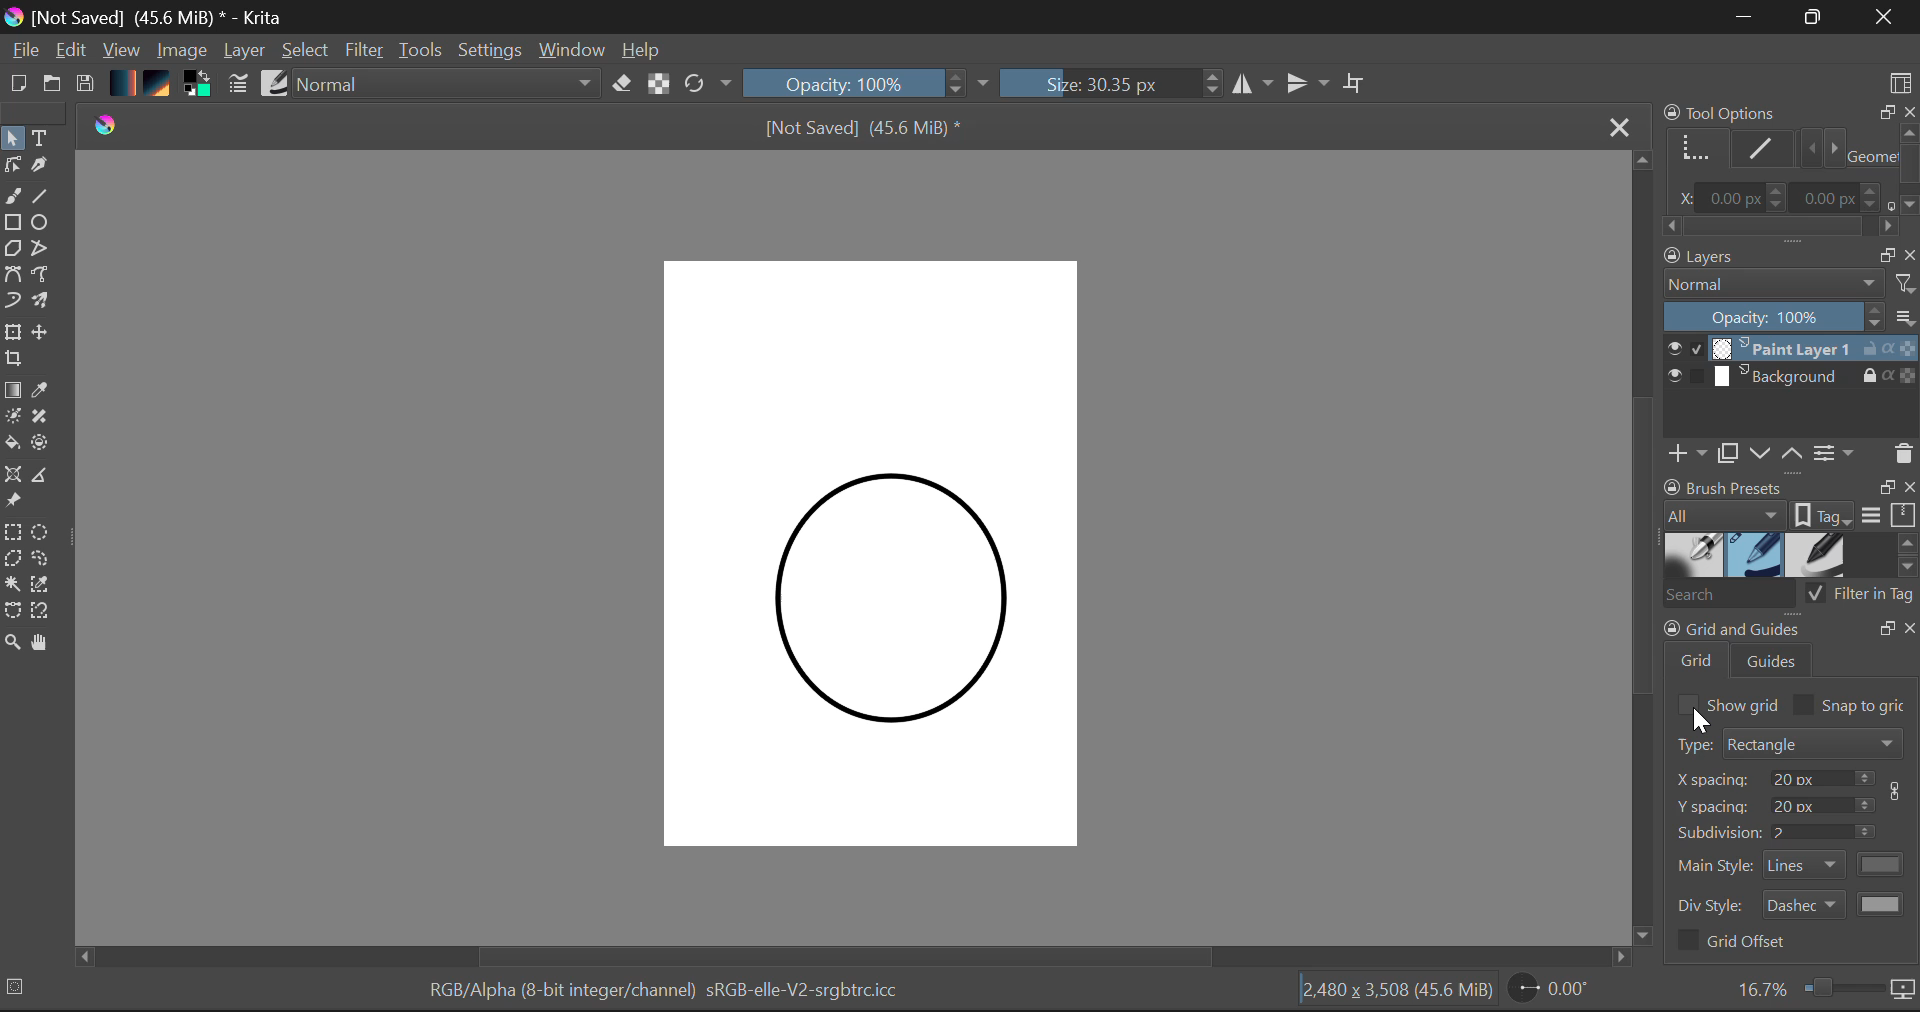 This screenshot has width=1920, height=1012. I want to click on Continuous Selection, so click(12, 586).